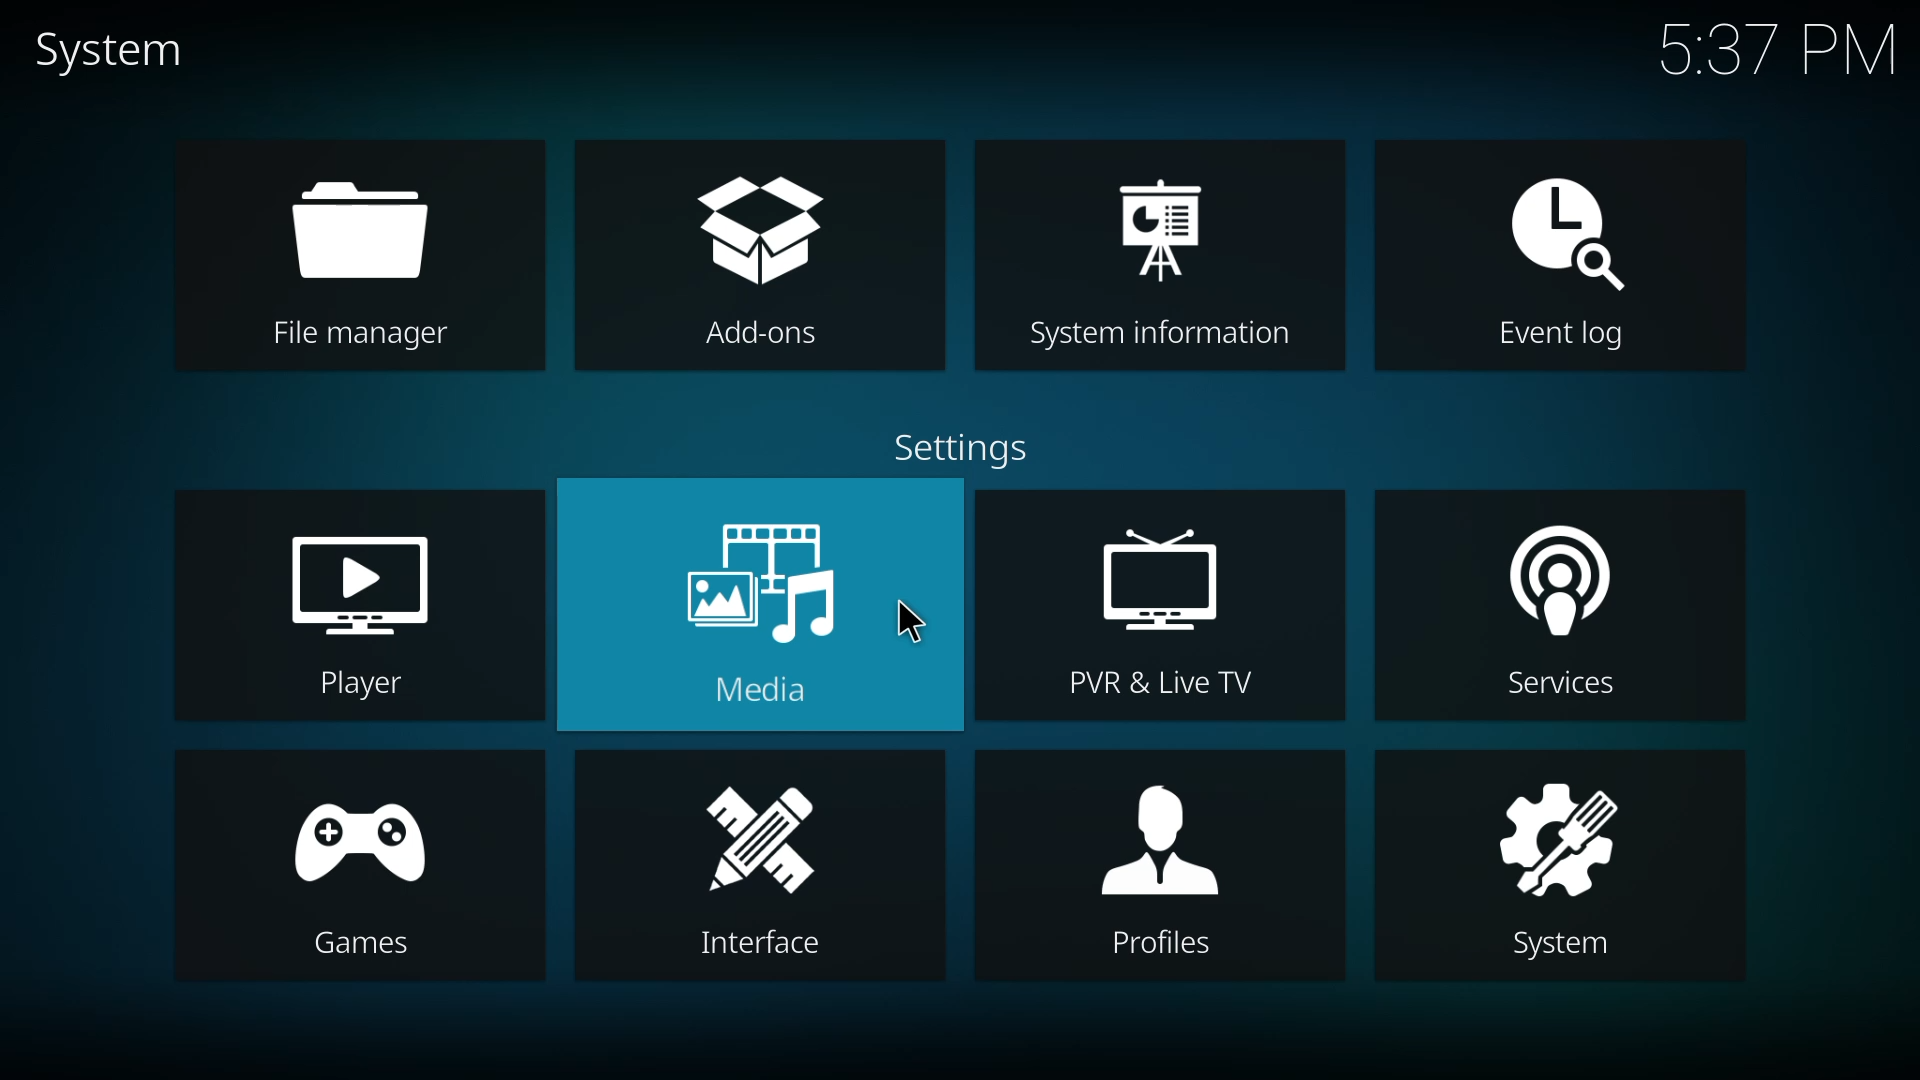 Image resolution: width=1920 pixels, height=1080 pixels. Describe the element at coordinates (373, 948) in the screenshot. I see `[CEINIES` at that location.